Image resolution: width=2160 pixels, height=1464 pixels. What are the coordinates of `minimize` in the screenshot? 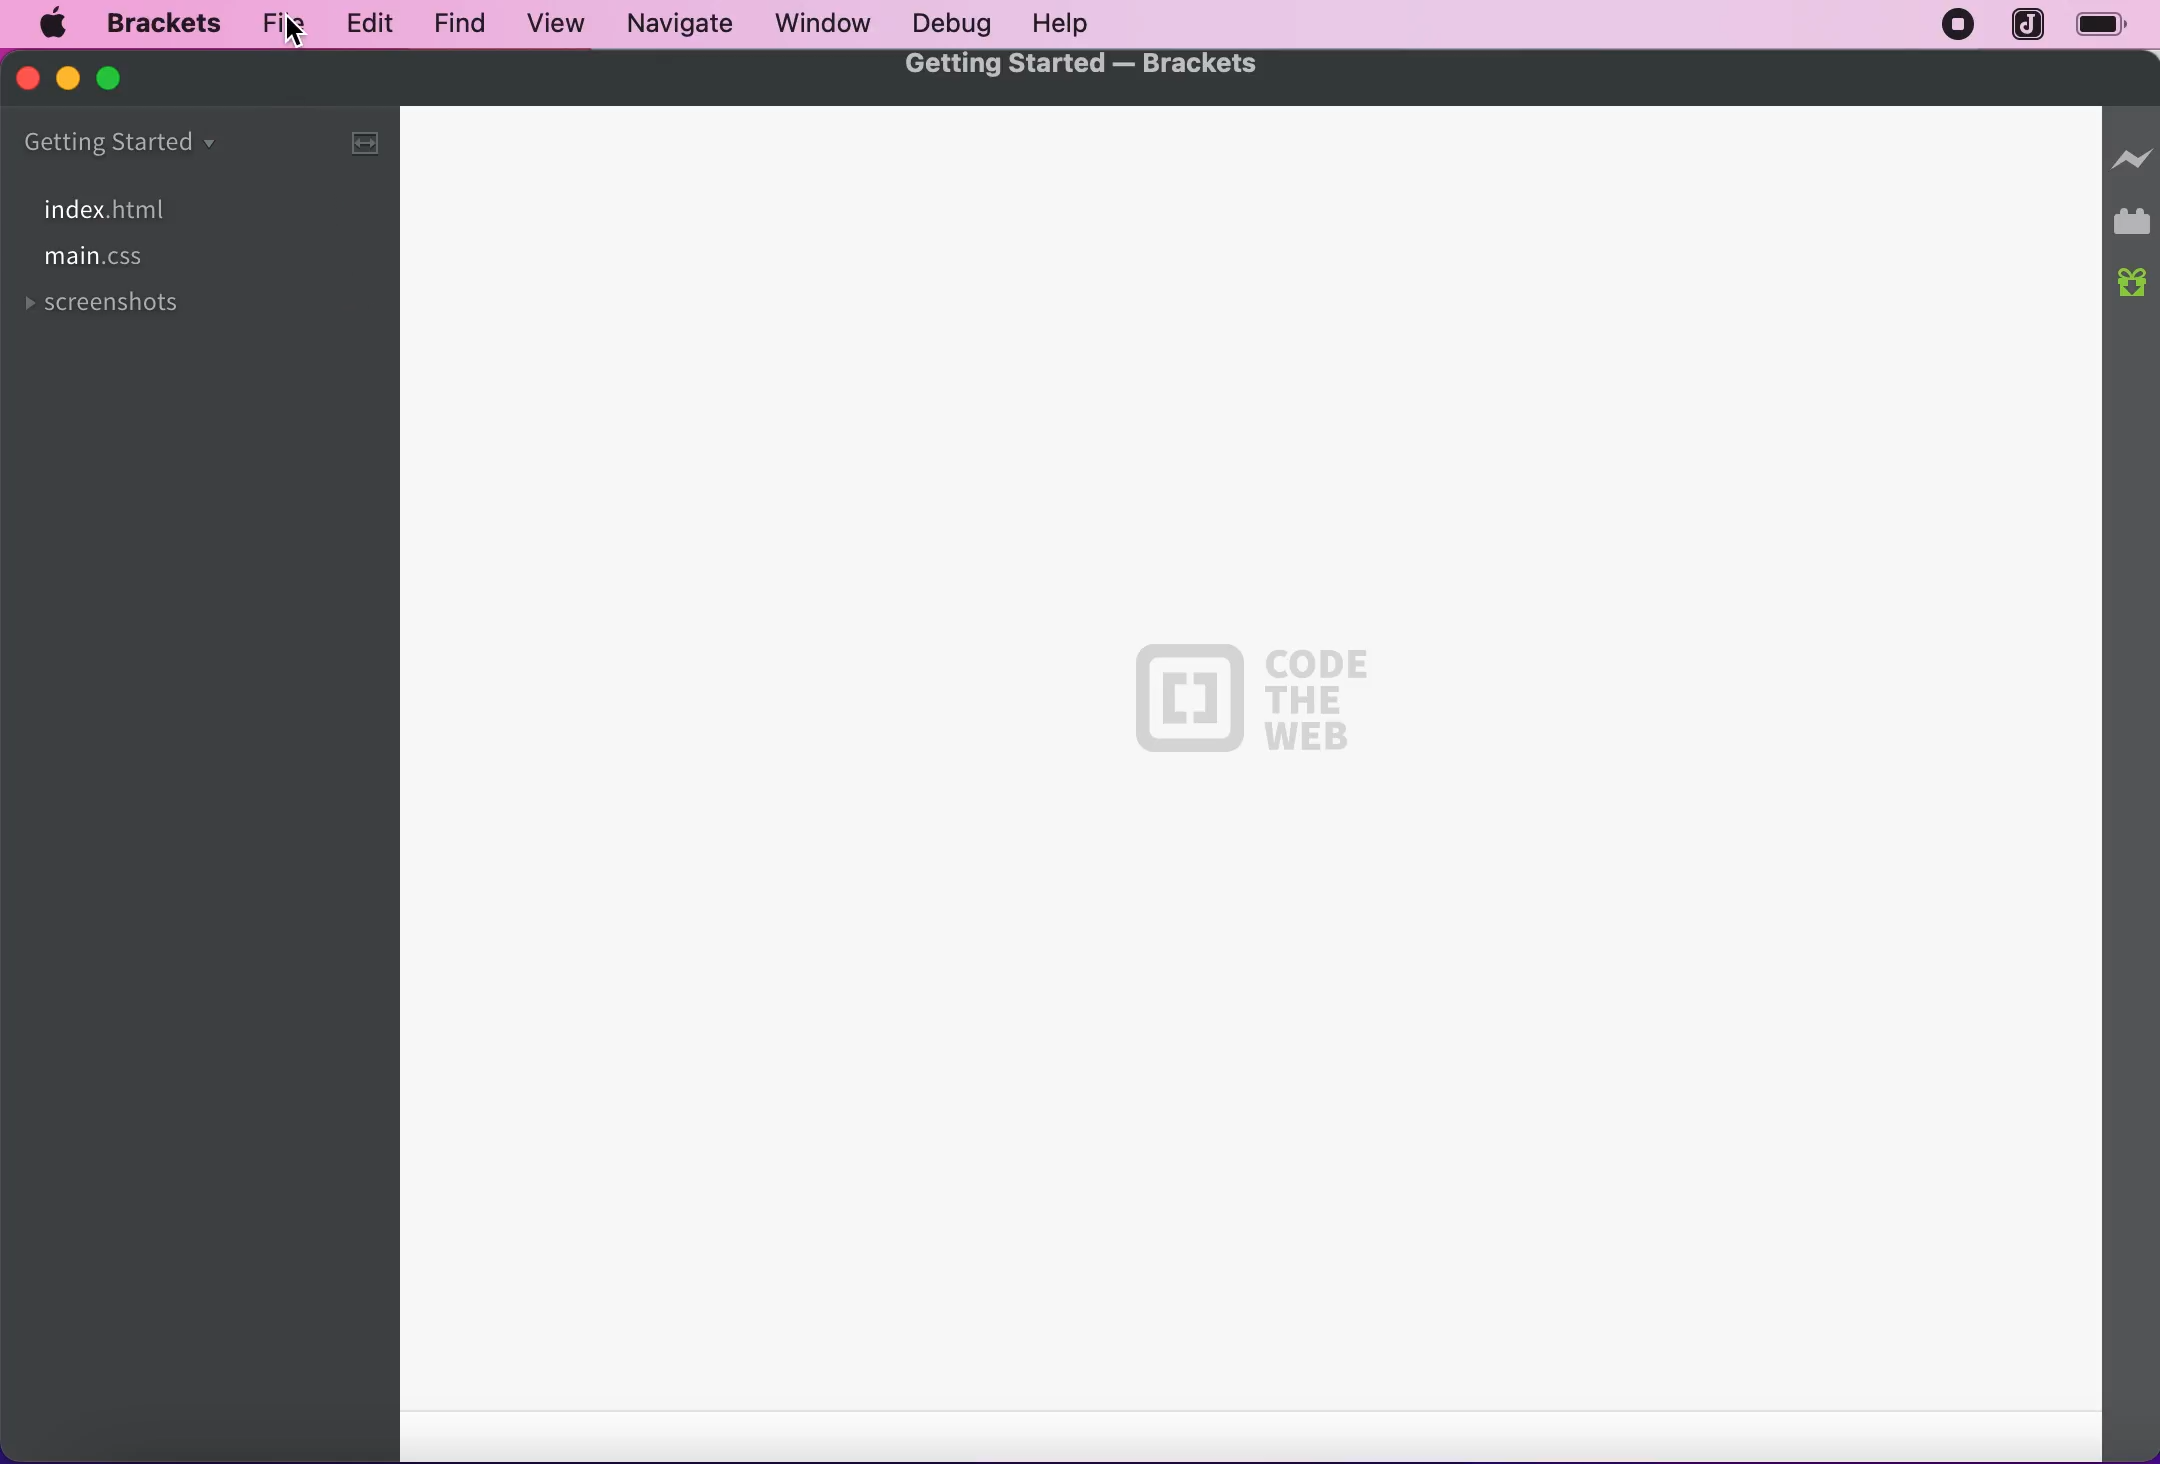 It's located at (65, 77).